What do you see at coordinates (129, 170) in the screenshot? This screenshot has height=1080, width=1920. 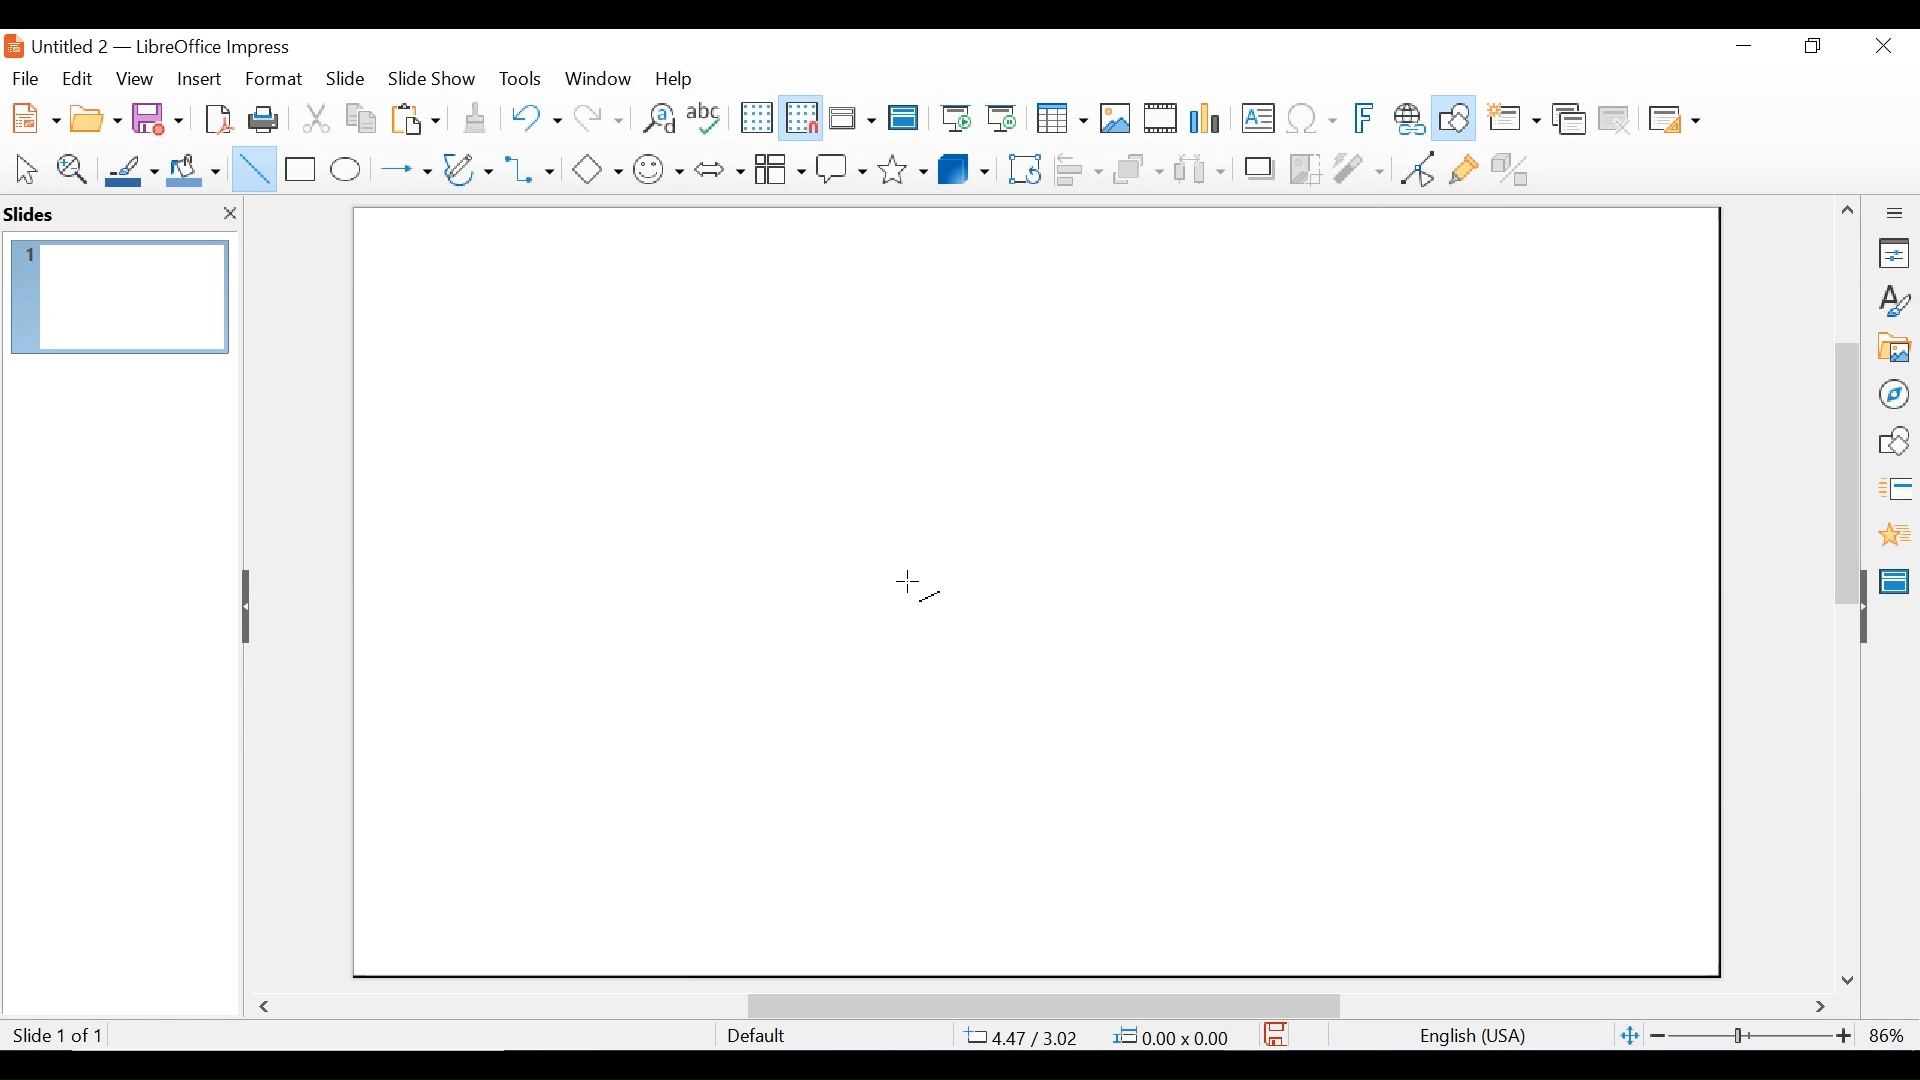 I see `Line Color` at bounding box center [129, 170].